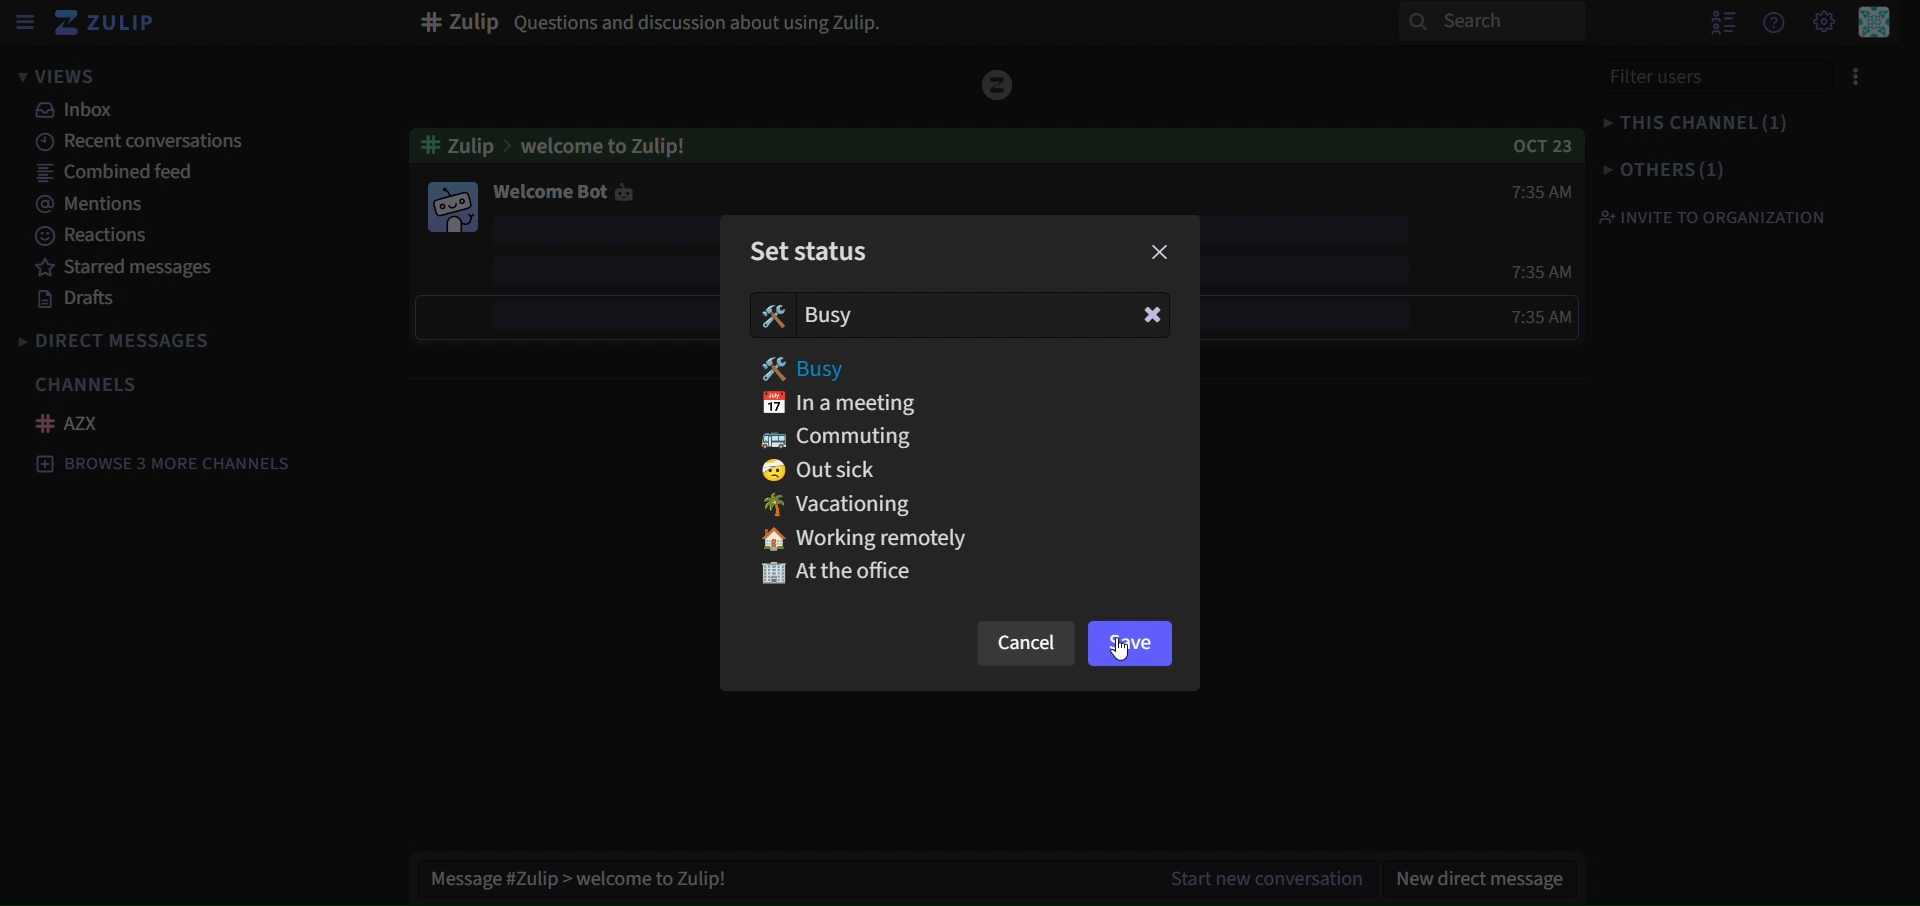 The height and width of the screenshot is (906, 1920). What do you see at coordinates (1541, 268) in the screenshot?
I see `7:35am` at bounding box center [1541, 268].